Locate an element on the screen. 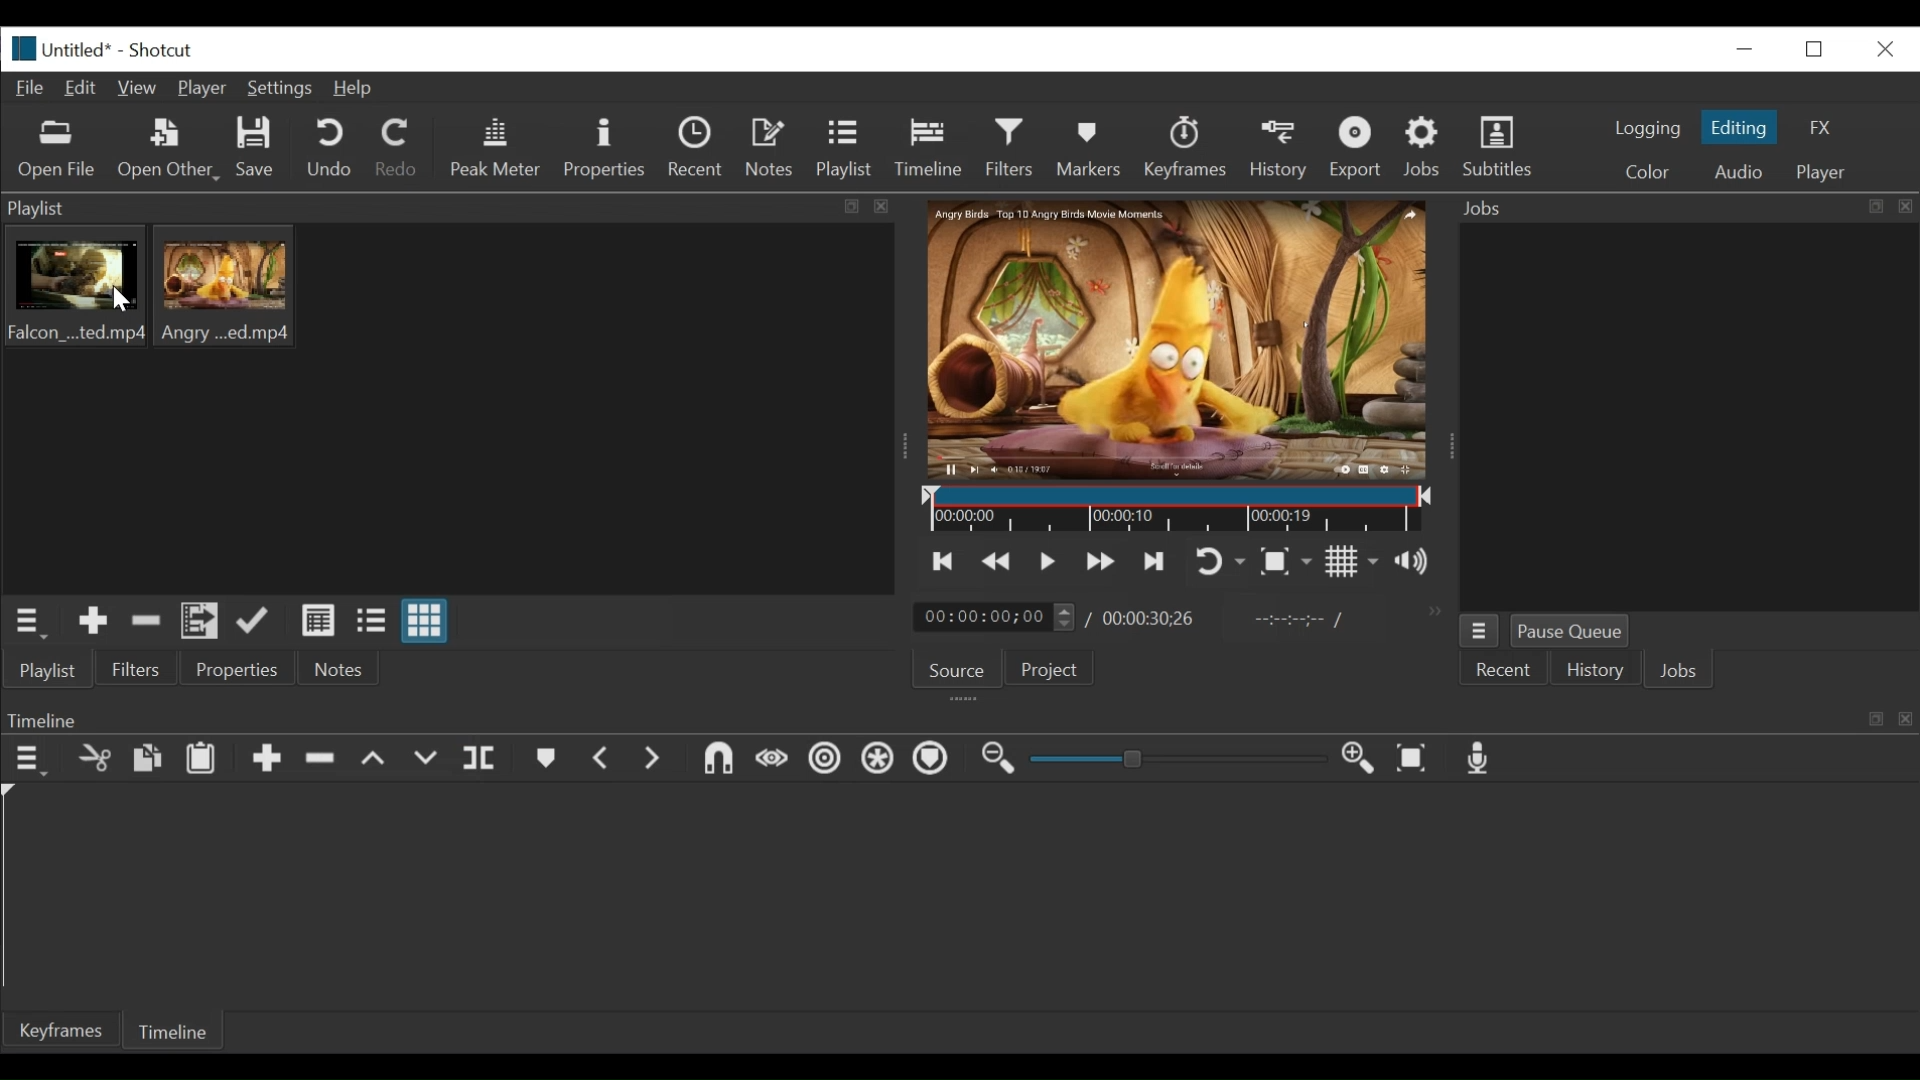 The height and width of the screenshot is (1080, 1920). slider is located at coordinates (1172, 760).